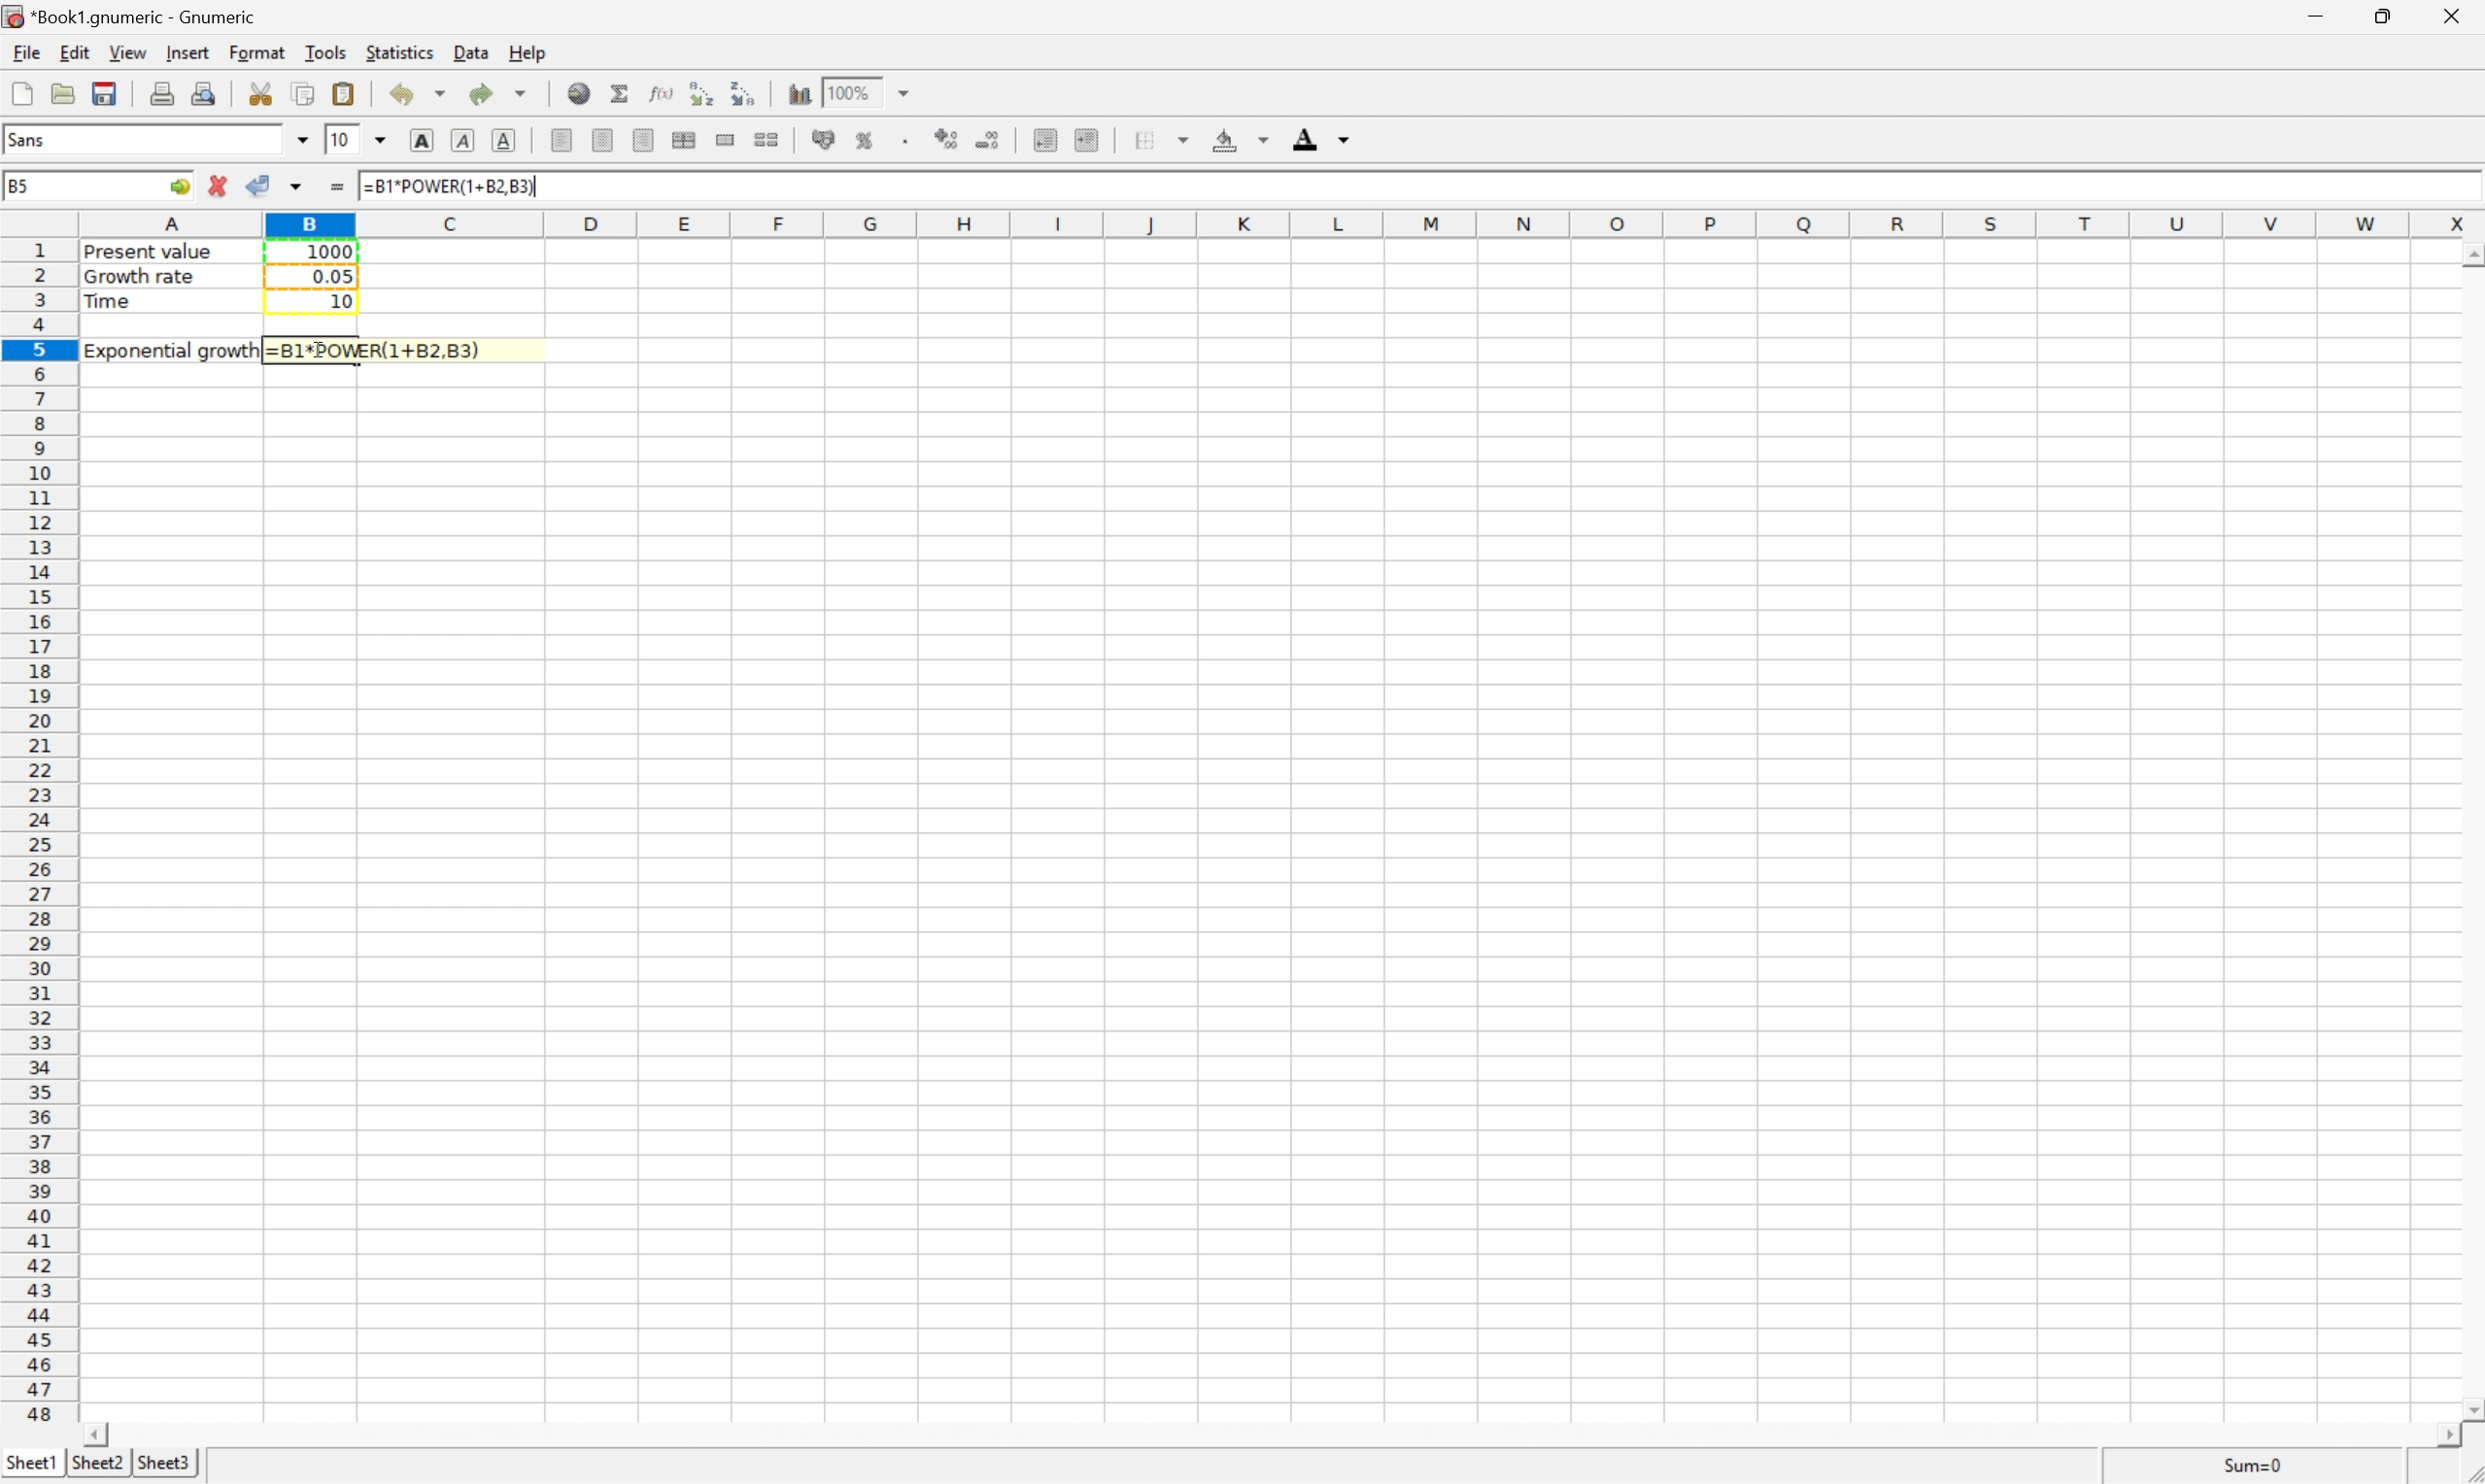 This screenshot has height=1484, width=2485. Describe the element at coordinates (702, 93) in the screenshot. I see `Decrease indent, and align the contents to the left` at that location.